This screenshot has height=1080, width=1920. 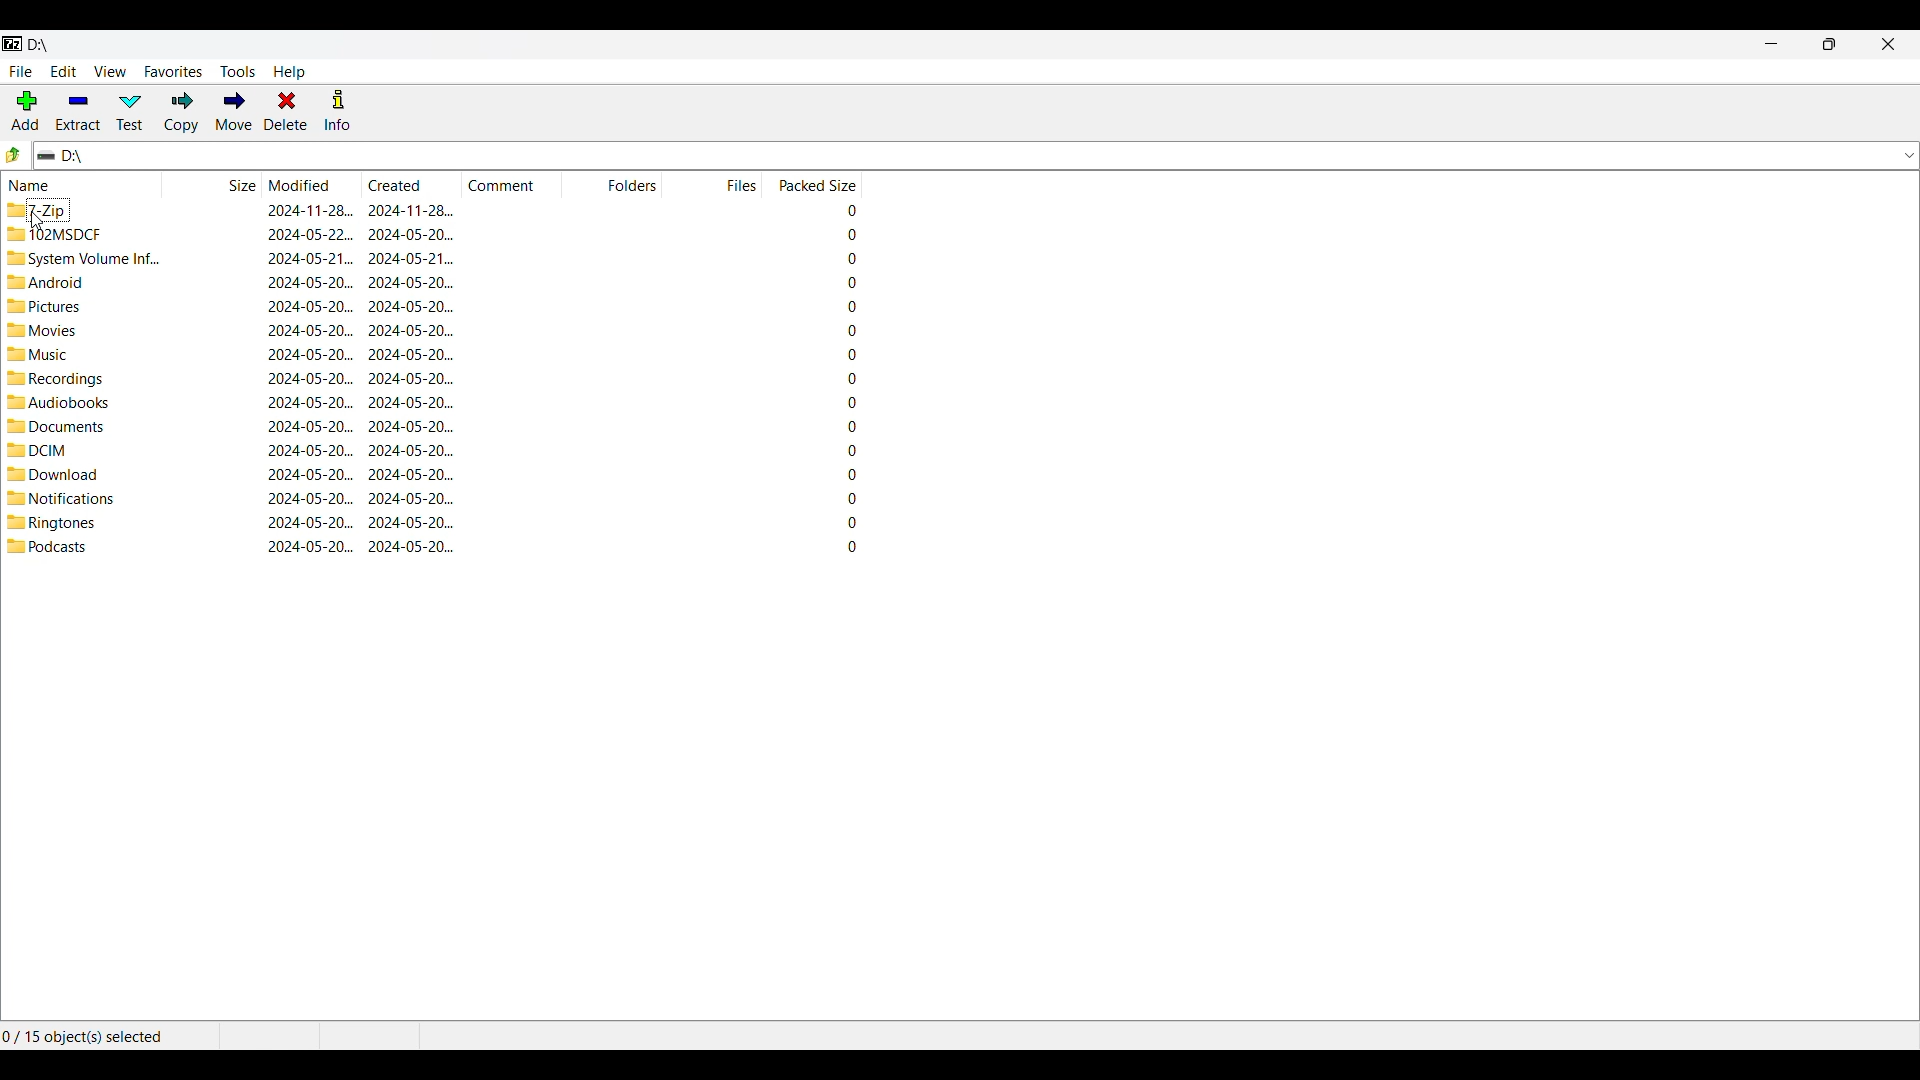 I want to click on Info, so click(x=337, y=110).